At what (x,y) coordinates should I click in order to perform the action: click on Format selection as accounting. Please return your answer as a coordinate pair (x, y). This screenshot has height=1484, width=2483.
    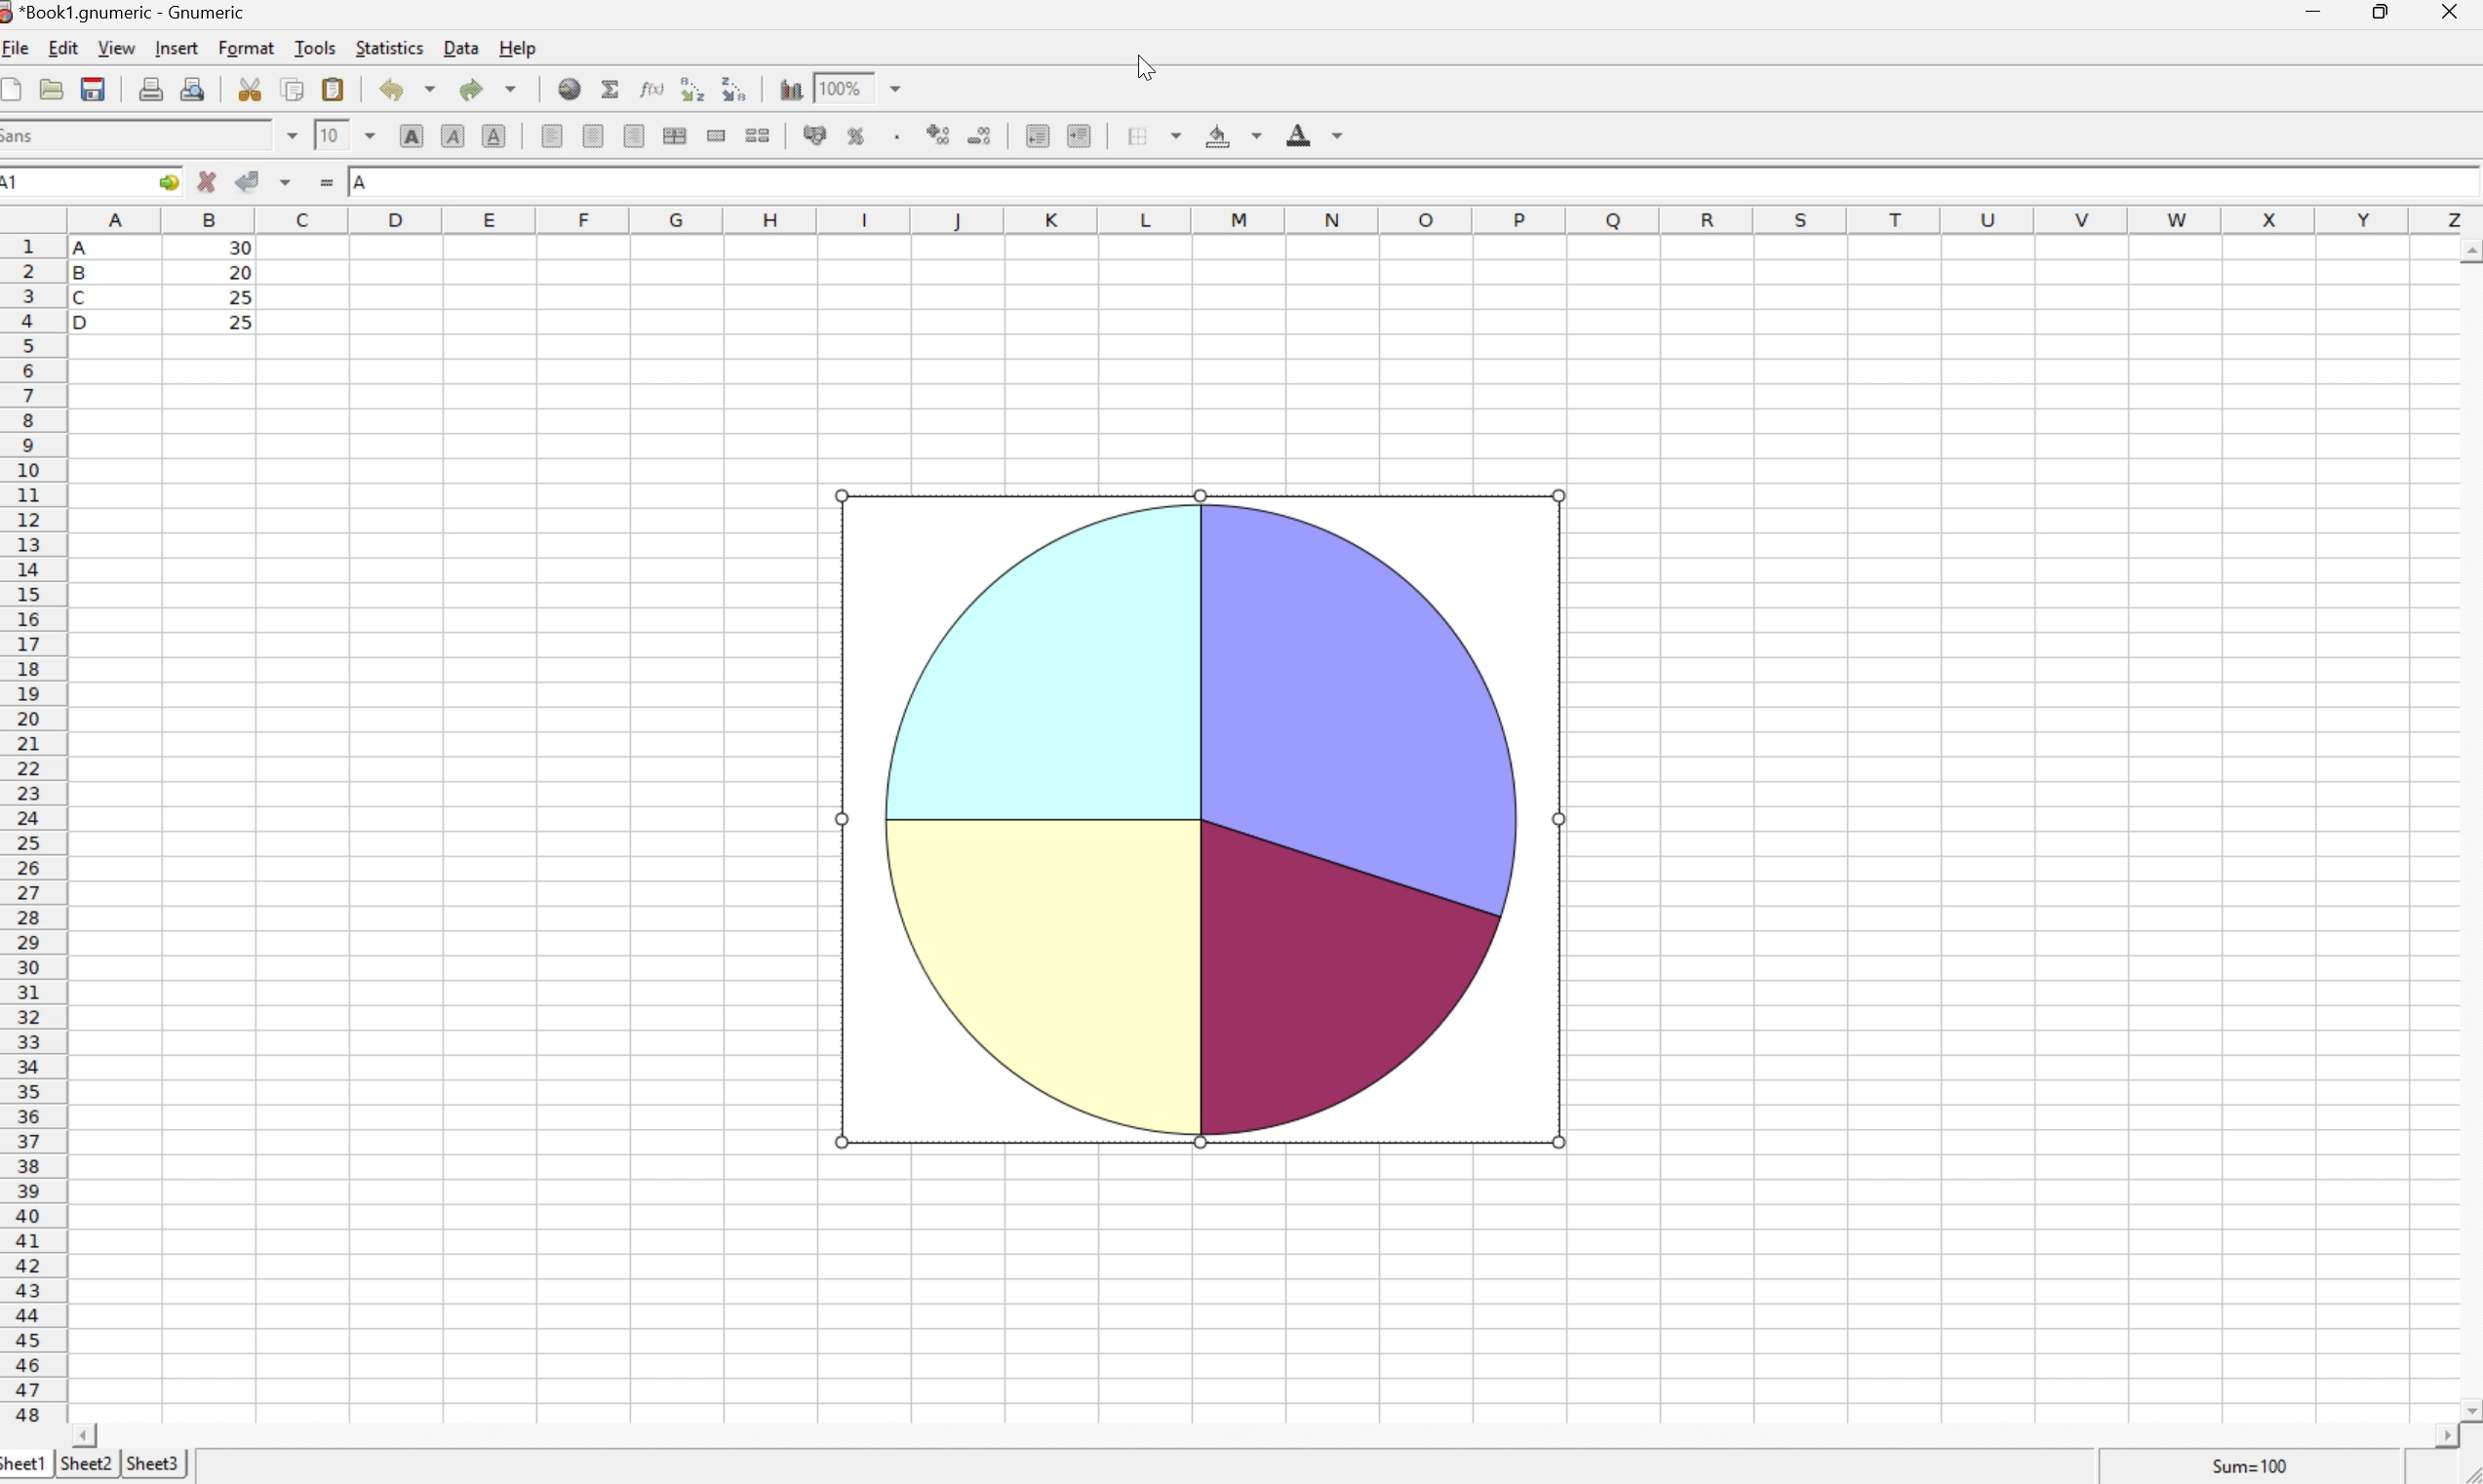
    Looking at the image, I should click on (816, 134).